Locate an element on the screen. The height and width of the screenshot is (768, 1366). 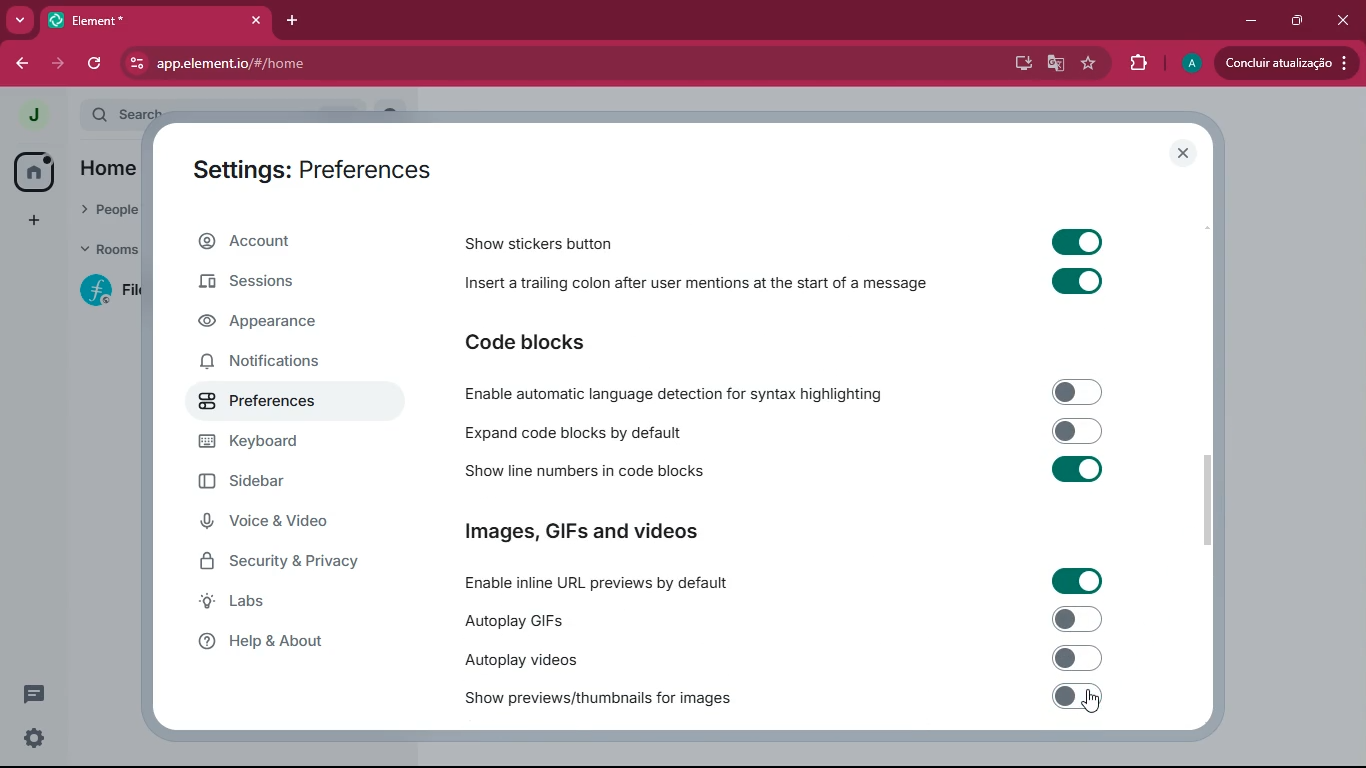
profile picture is located at coordinates (1188, 63).